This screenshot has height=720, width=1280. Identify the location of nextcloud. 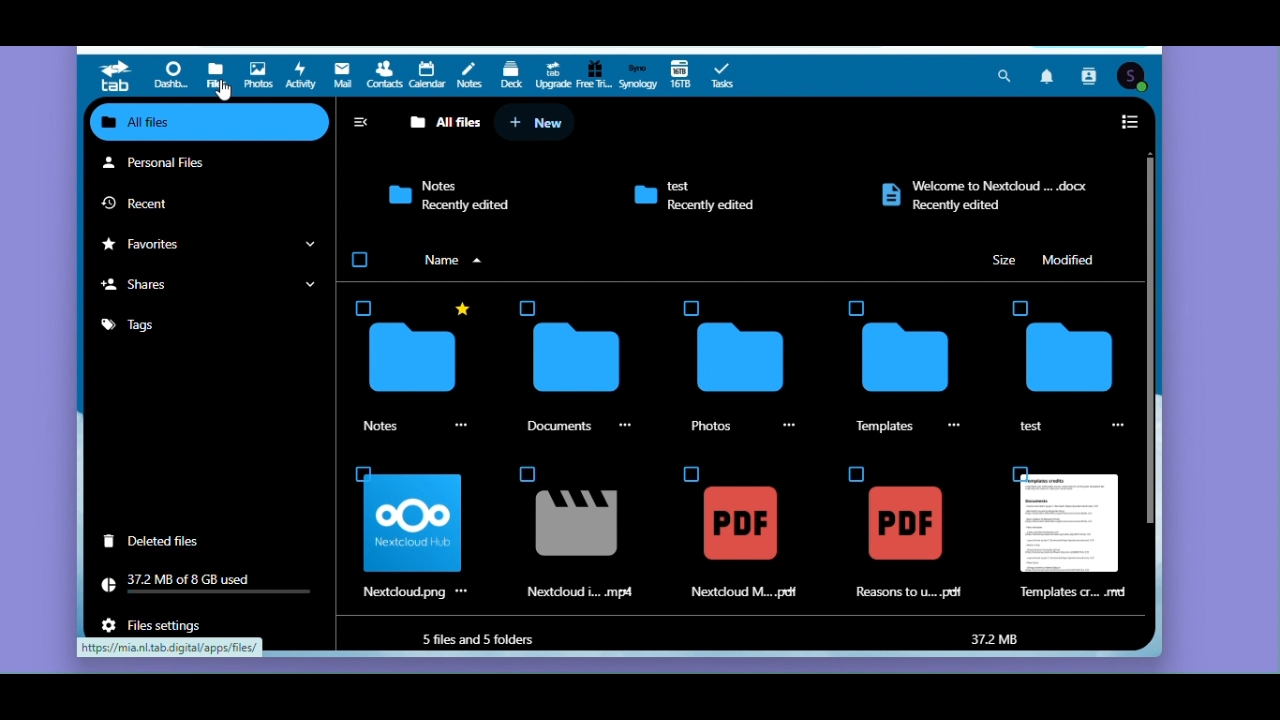
(571, 534).